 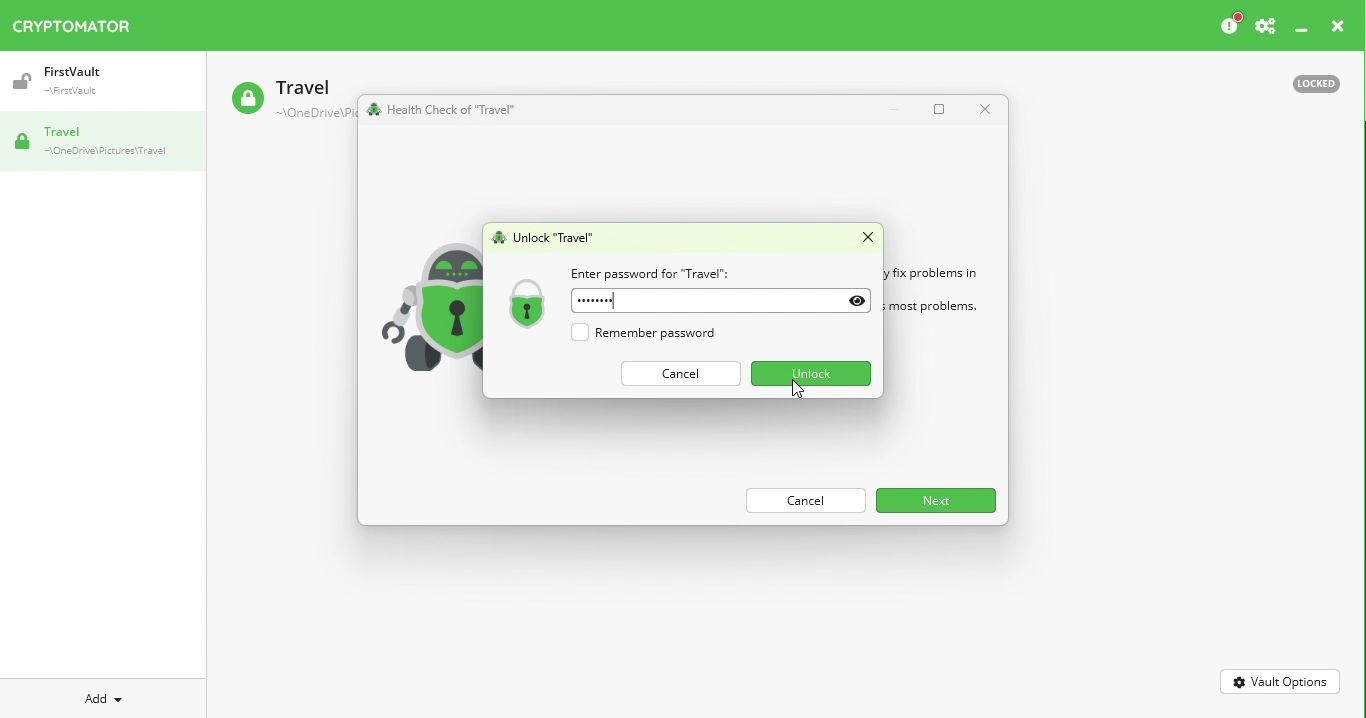 I want to click on cursor, so click(x=797, y=389).